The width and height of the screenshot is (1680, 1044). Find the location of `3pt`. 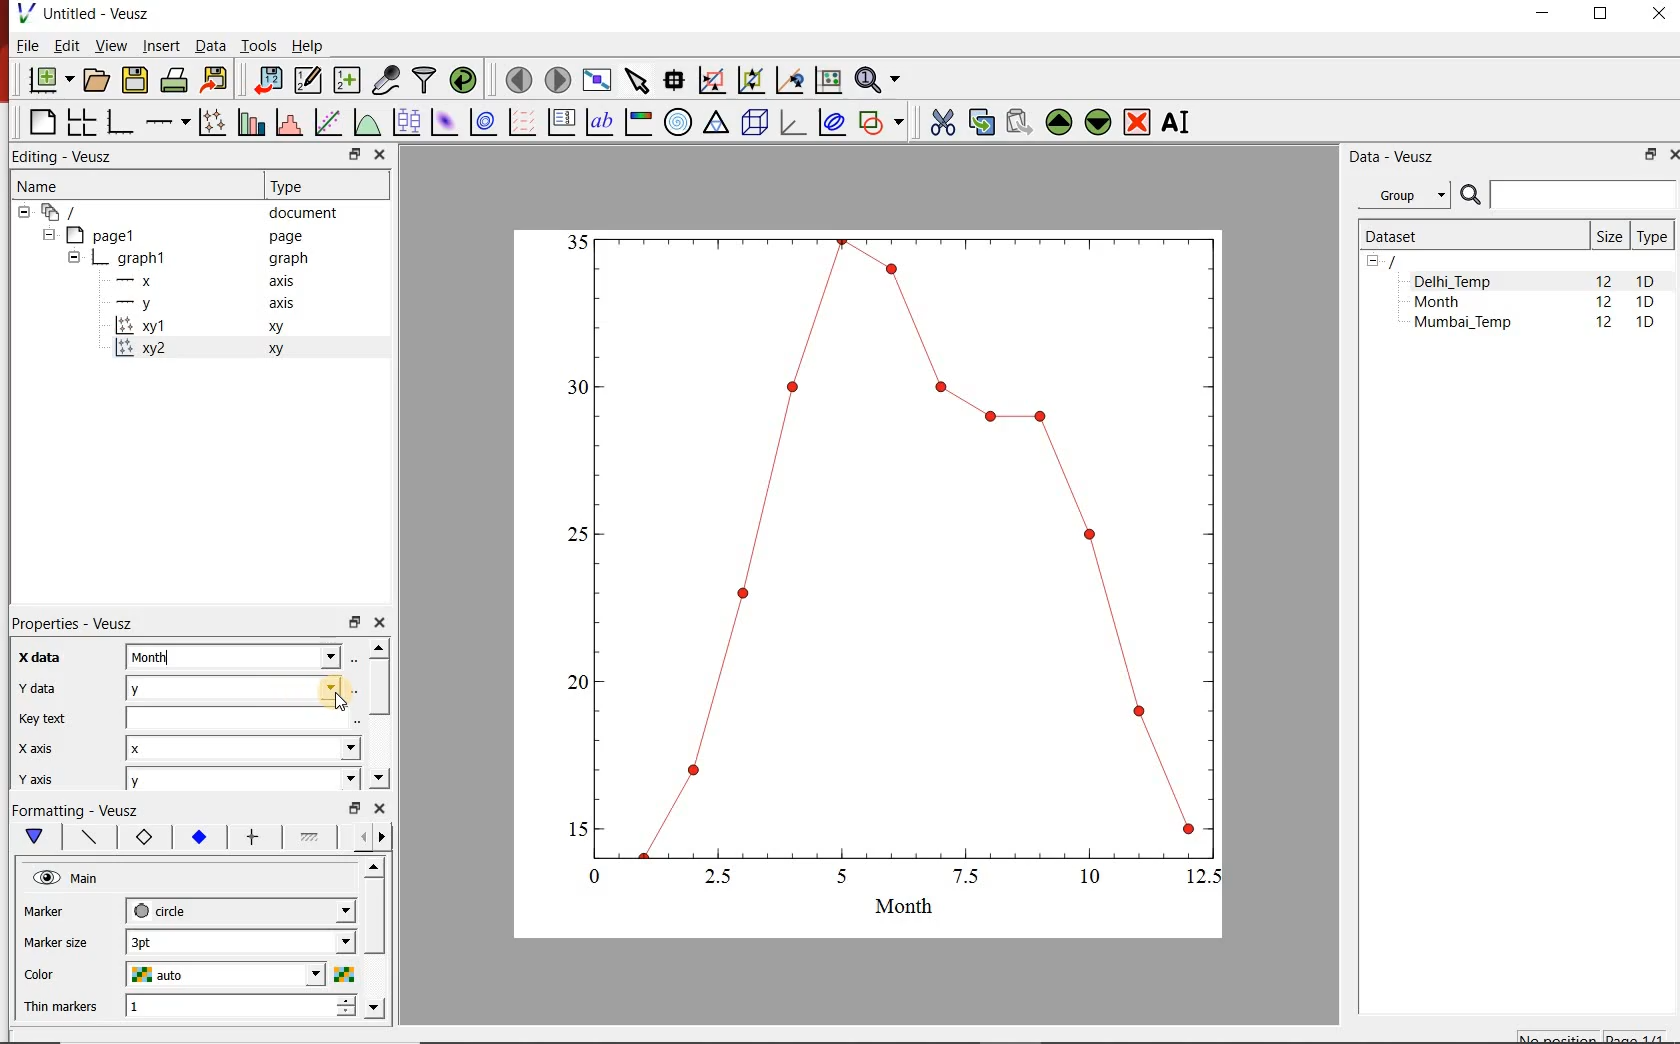

3pt is located at coordinates (241, 942).